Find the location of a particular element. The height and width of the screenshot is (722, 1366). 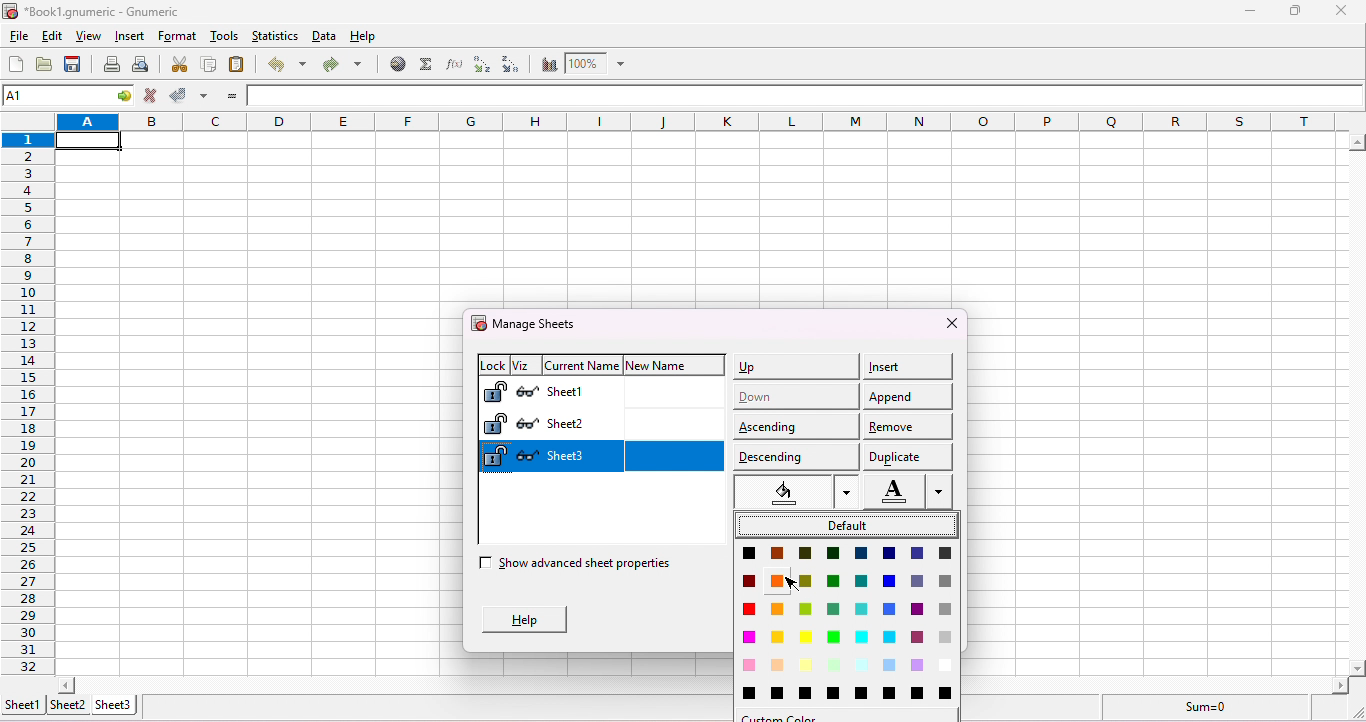

save is located at coordinates (76, 65).